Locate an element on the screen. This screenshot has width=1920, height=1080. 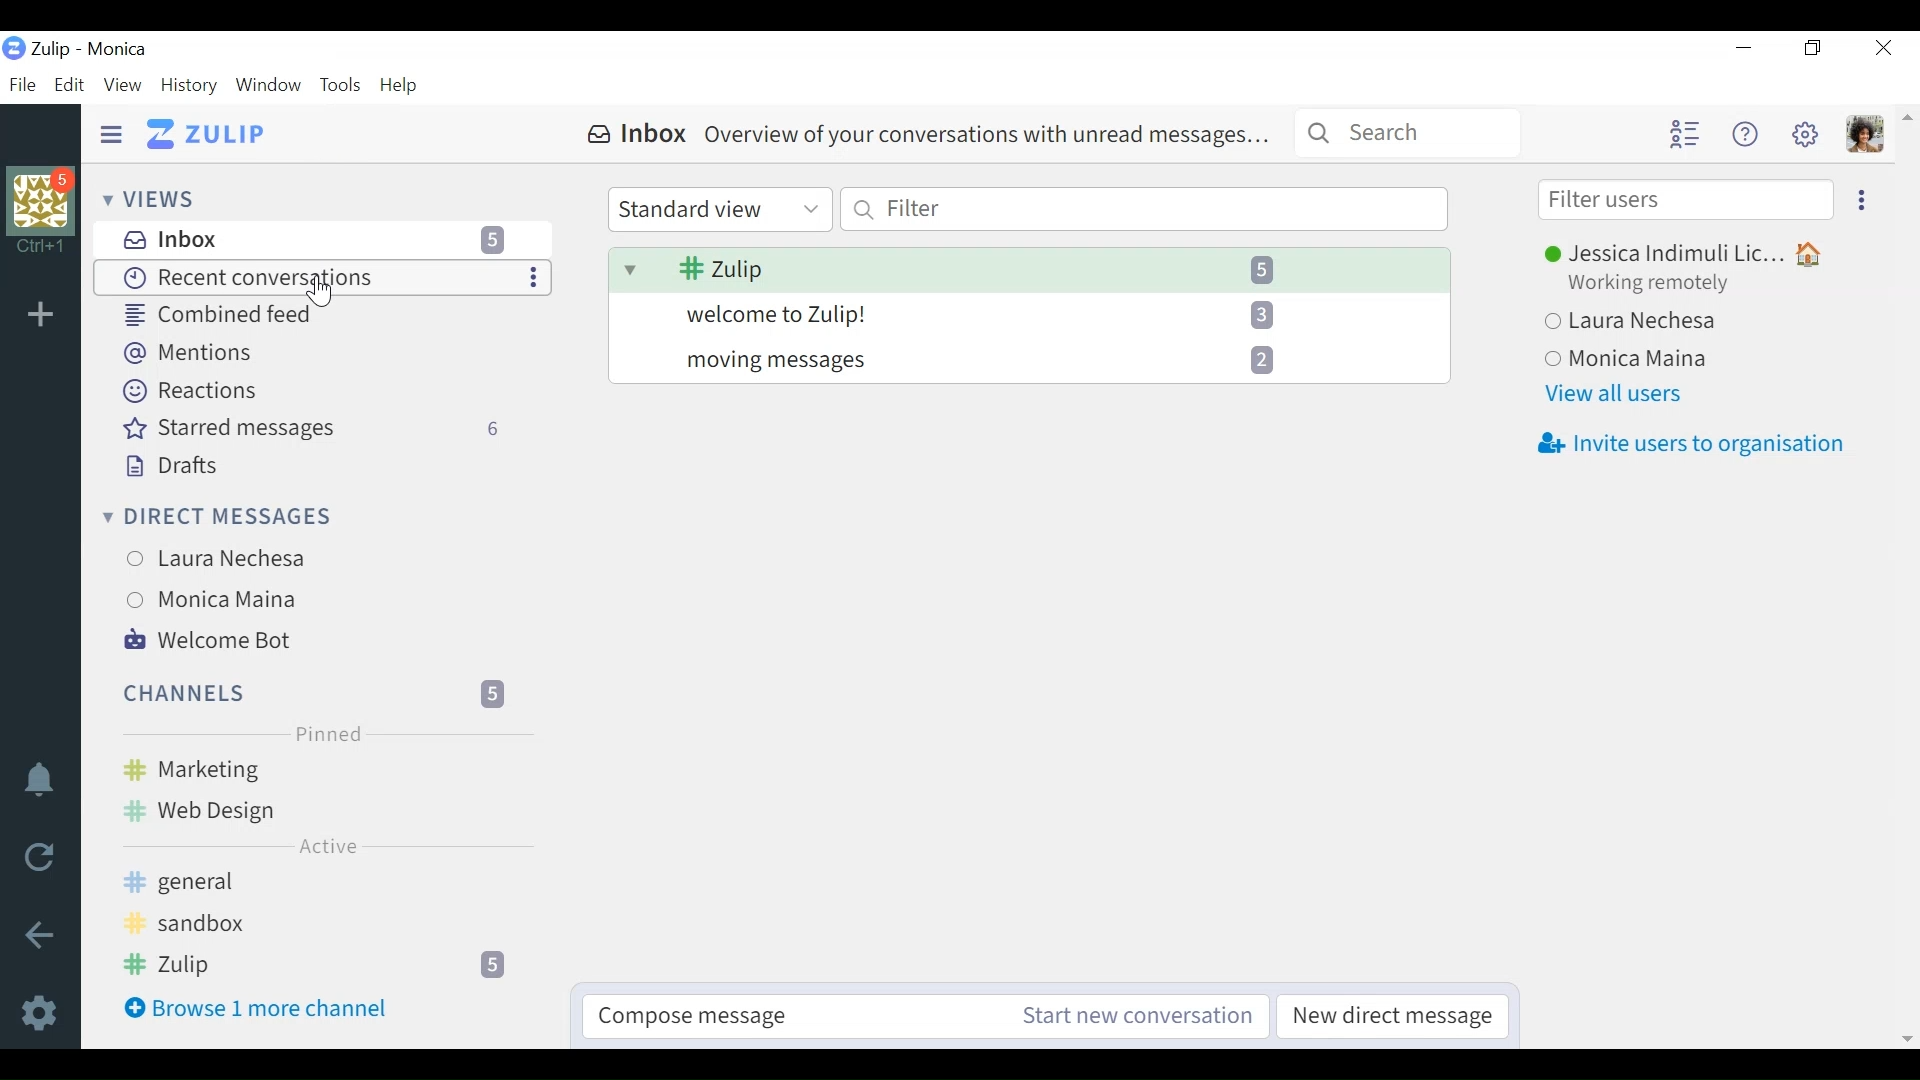
Web Design is located at coordinates (311, 812).